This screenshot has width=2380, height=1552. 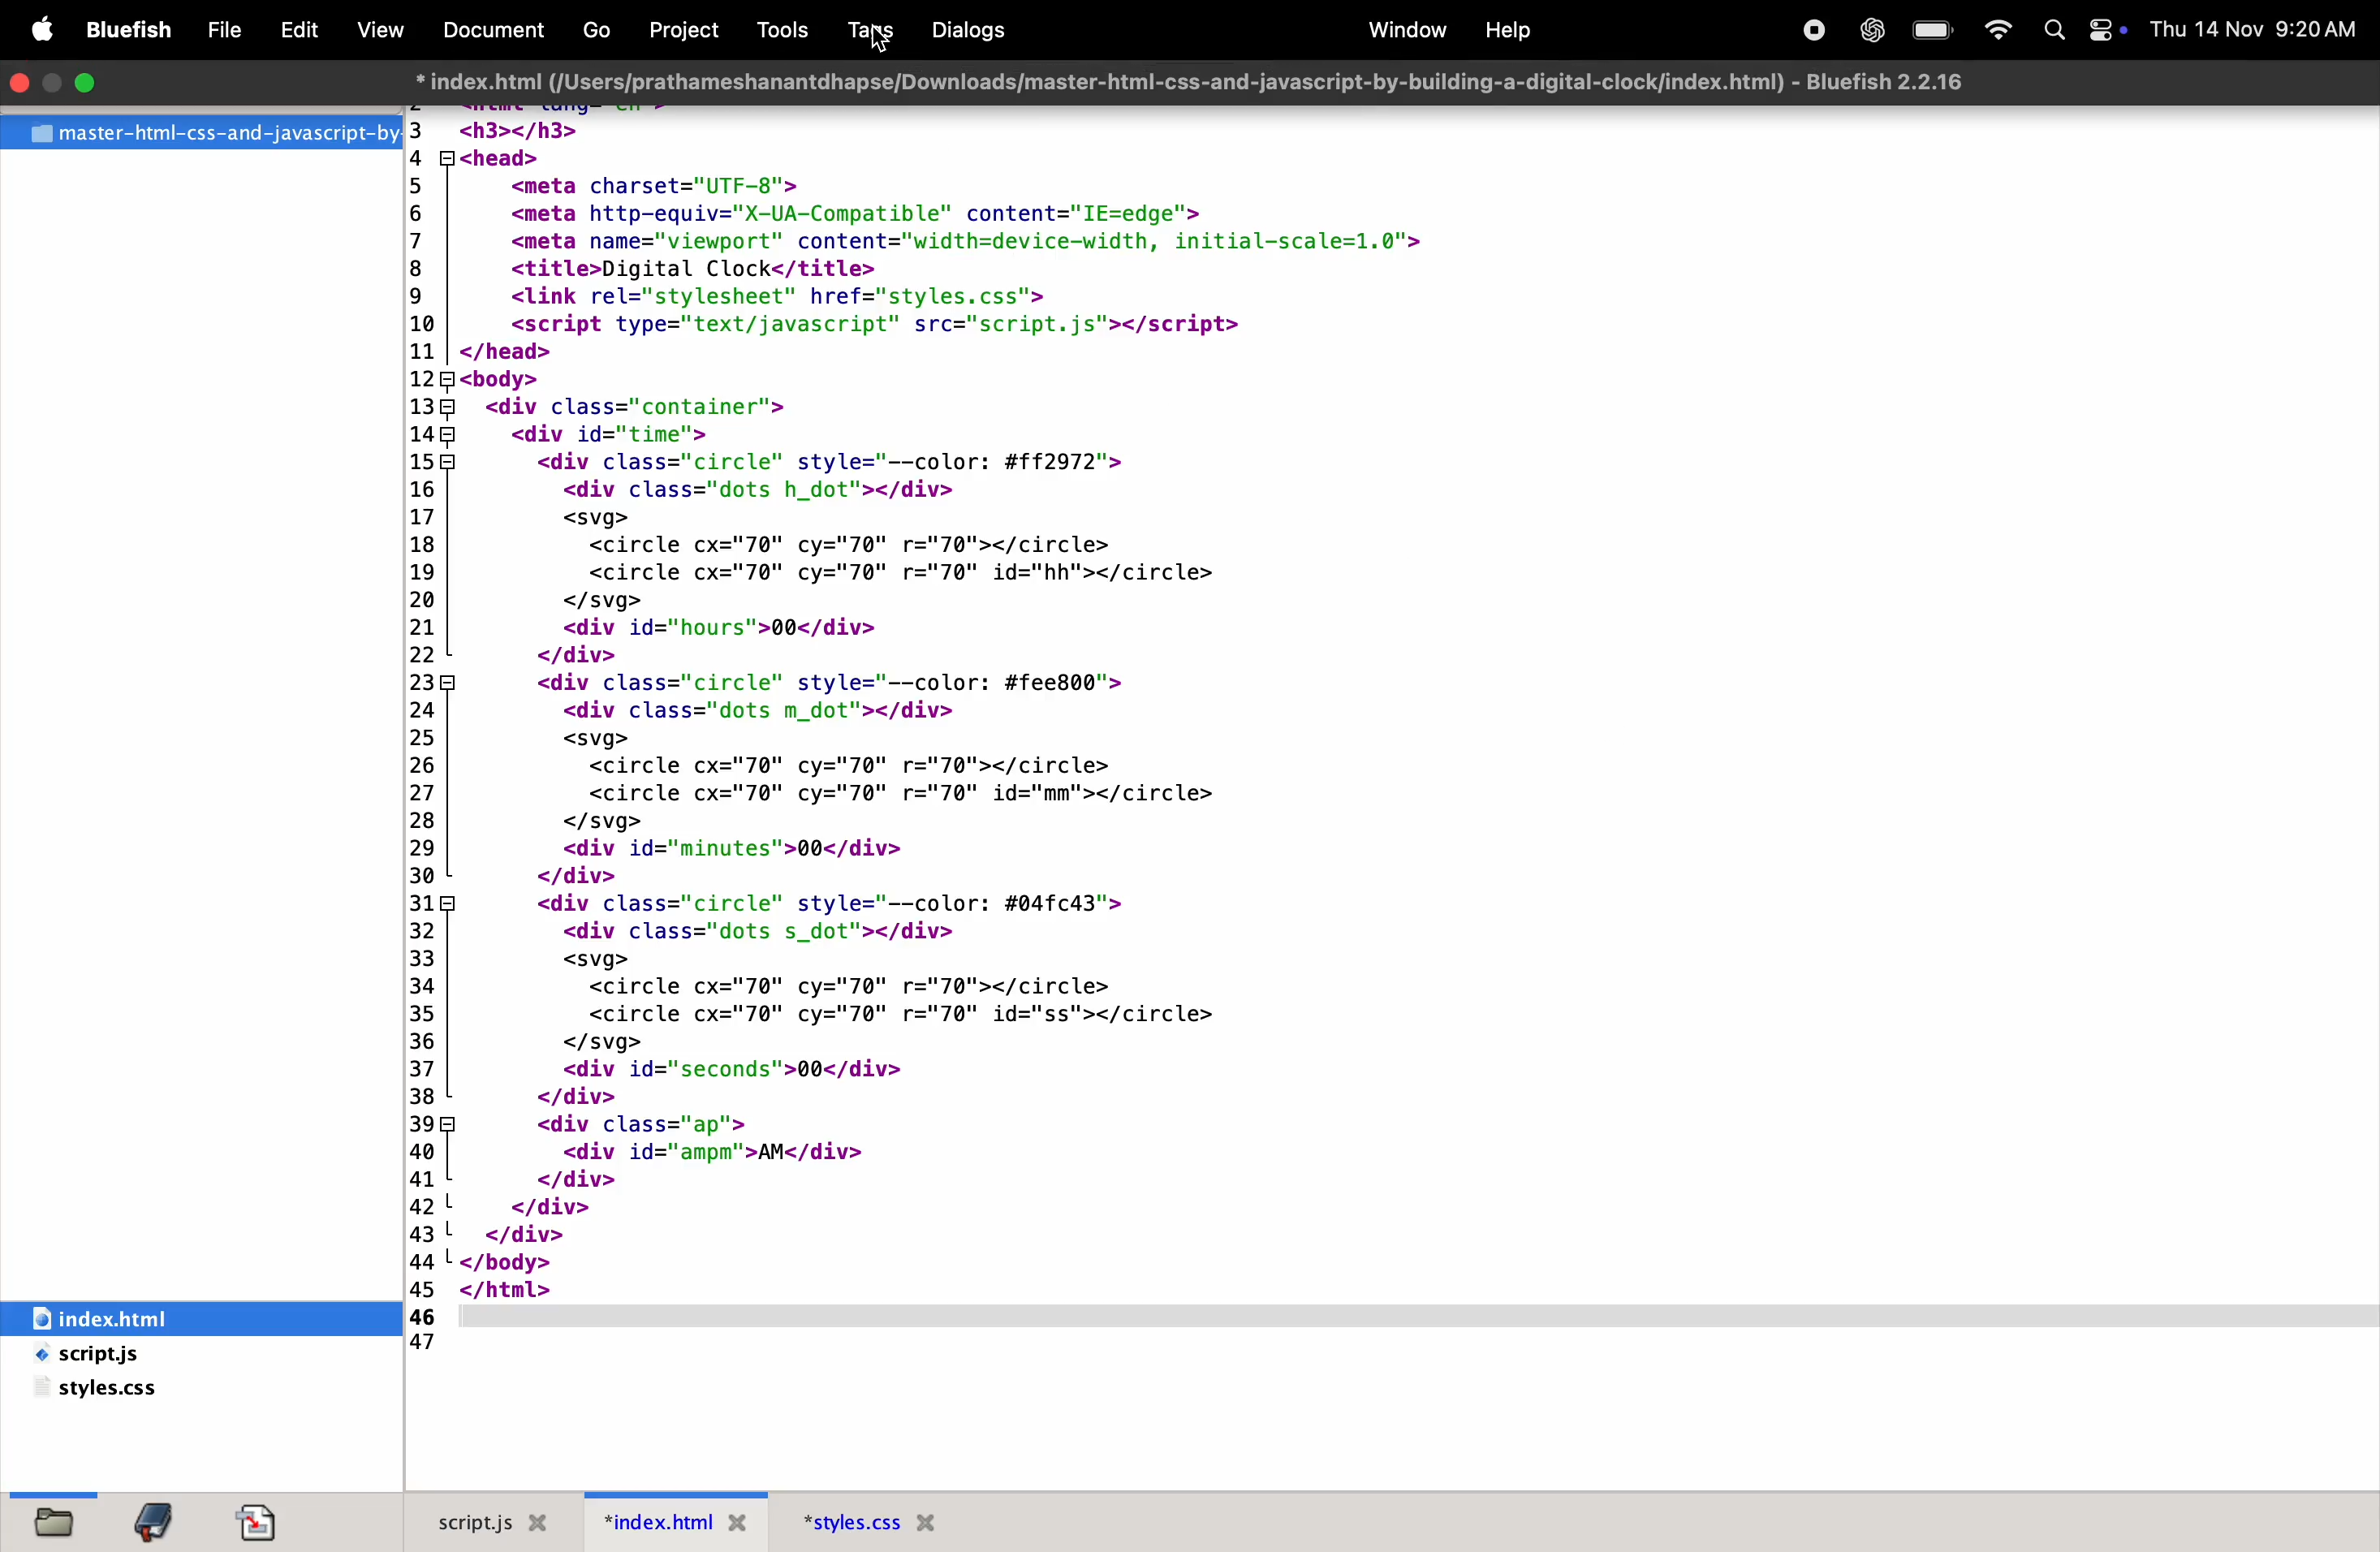 I want to click on apple menu, so click(x=48, y=32).